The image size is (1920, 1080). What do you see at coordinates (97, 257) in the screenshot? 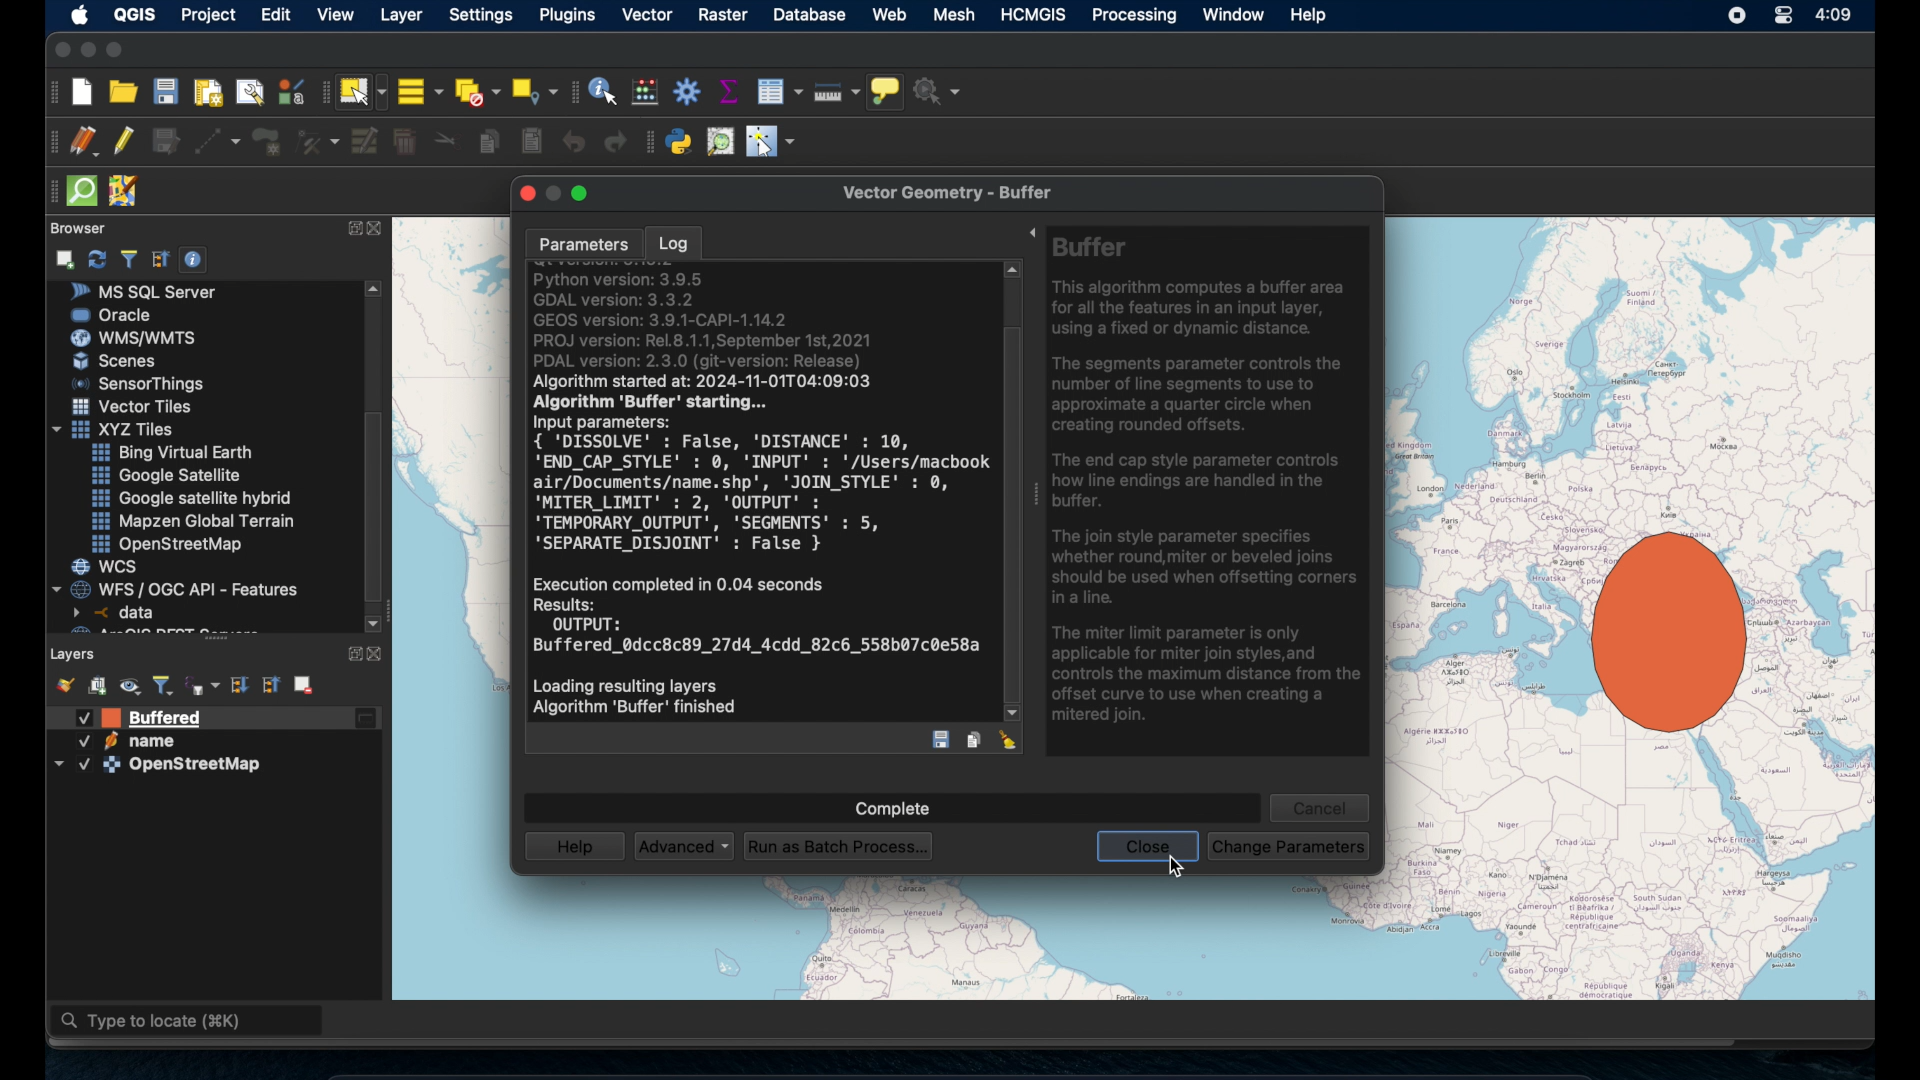
I see `refresh` at bounding box center [97, 257].